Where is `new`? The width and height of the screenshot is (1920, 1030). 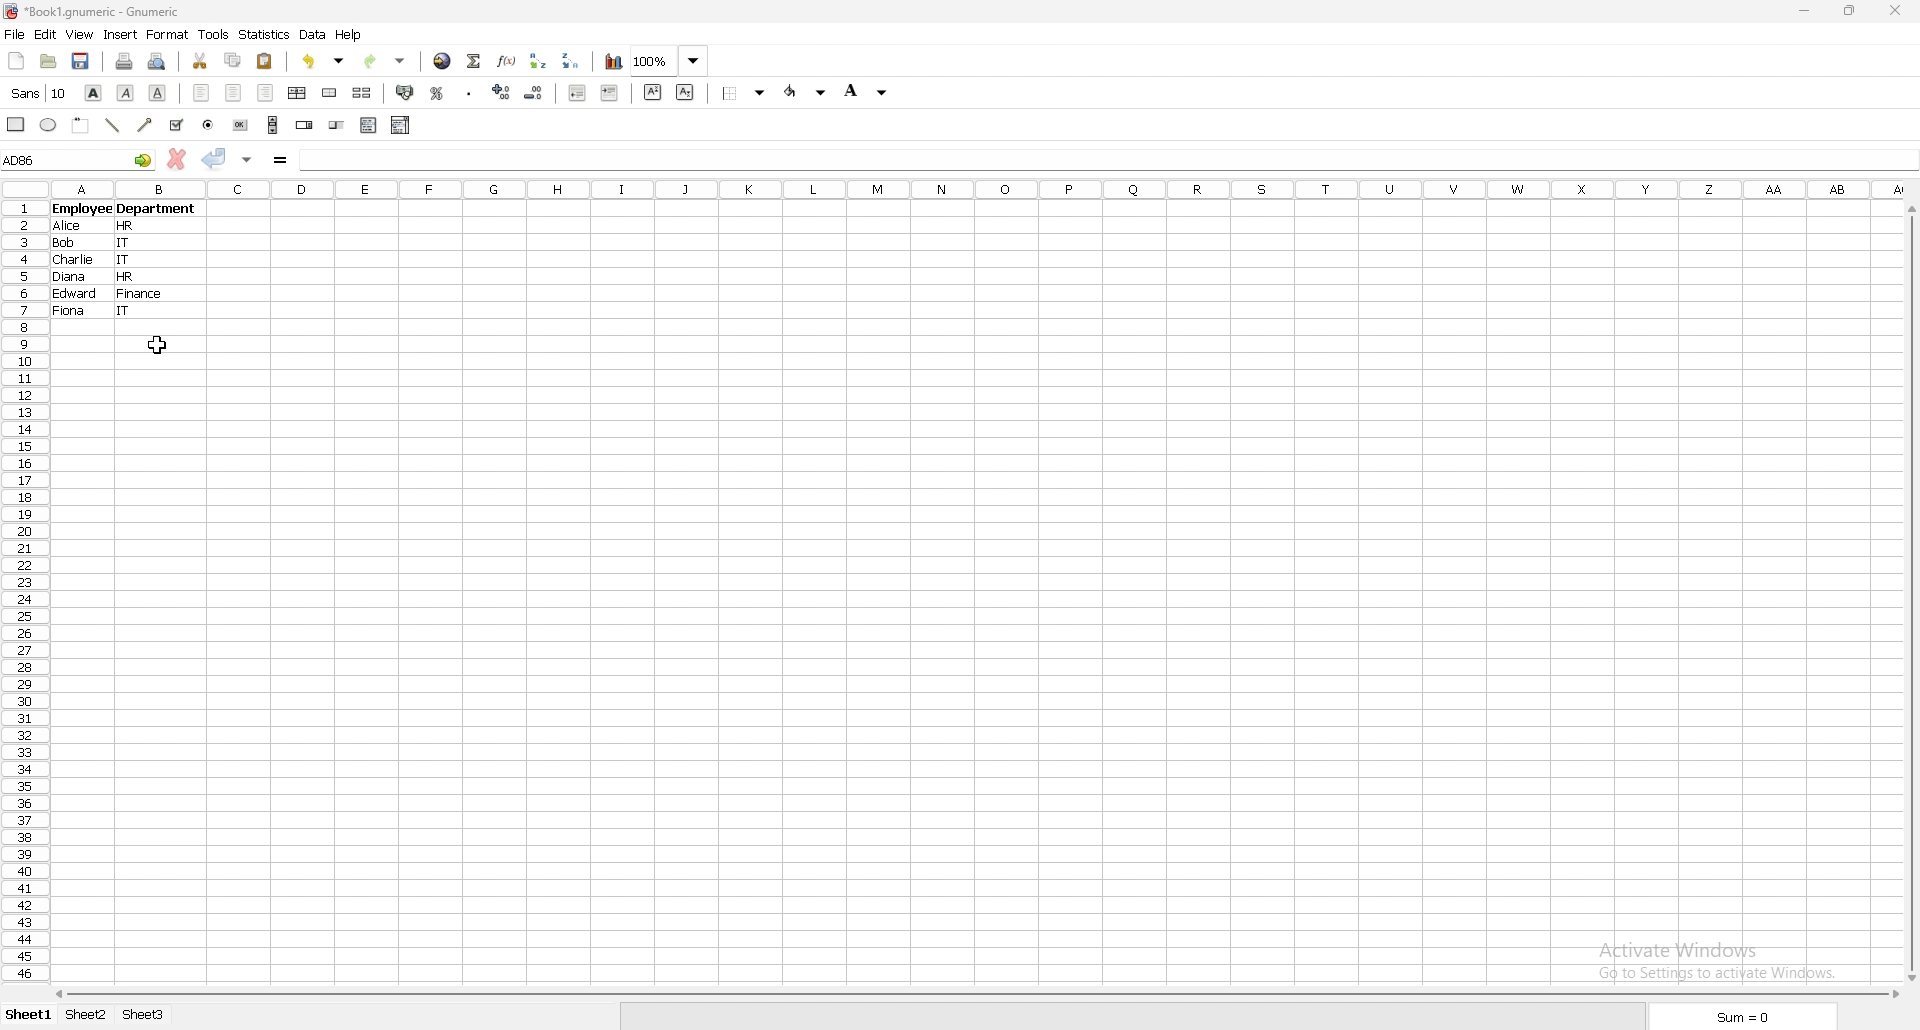
new is located at coordinates (15, 61).